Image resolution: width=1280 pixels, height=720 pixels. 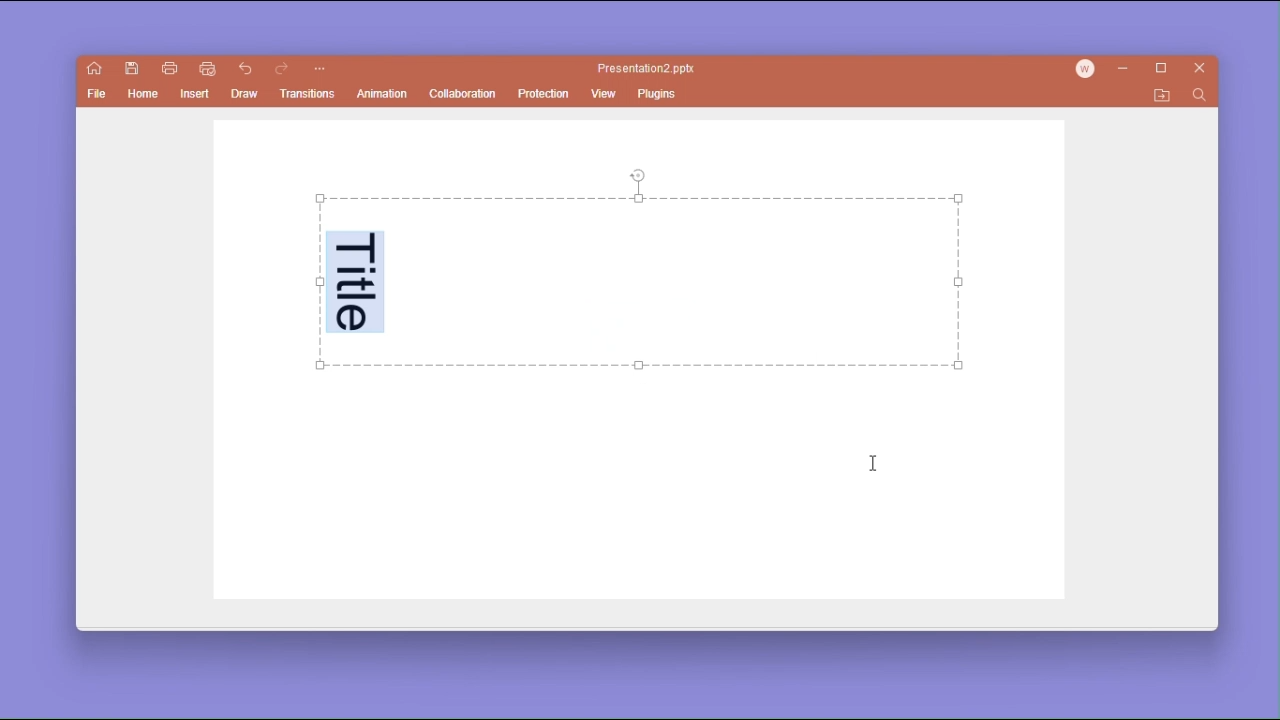 I want to click on show main window, so click(x=95, y=69).